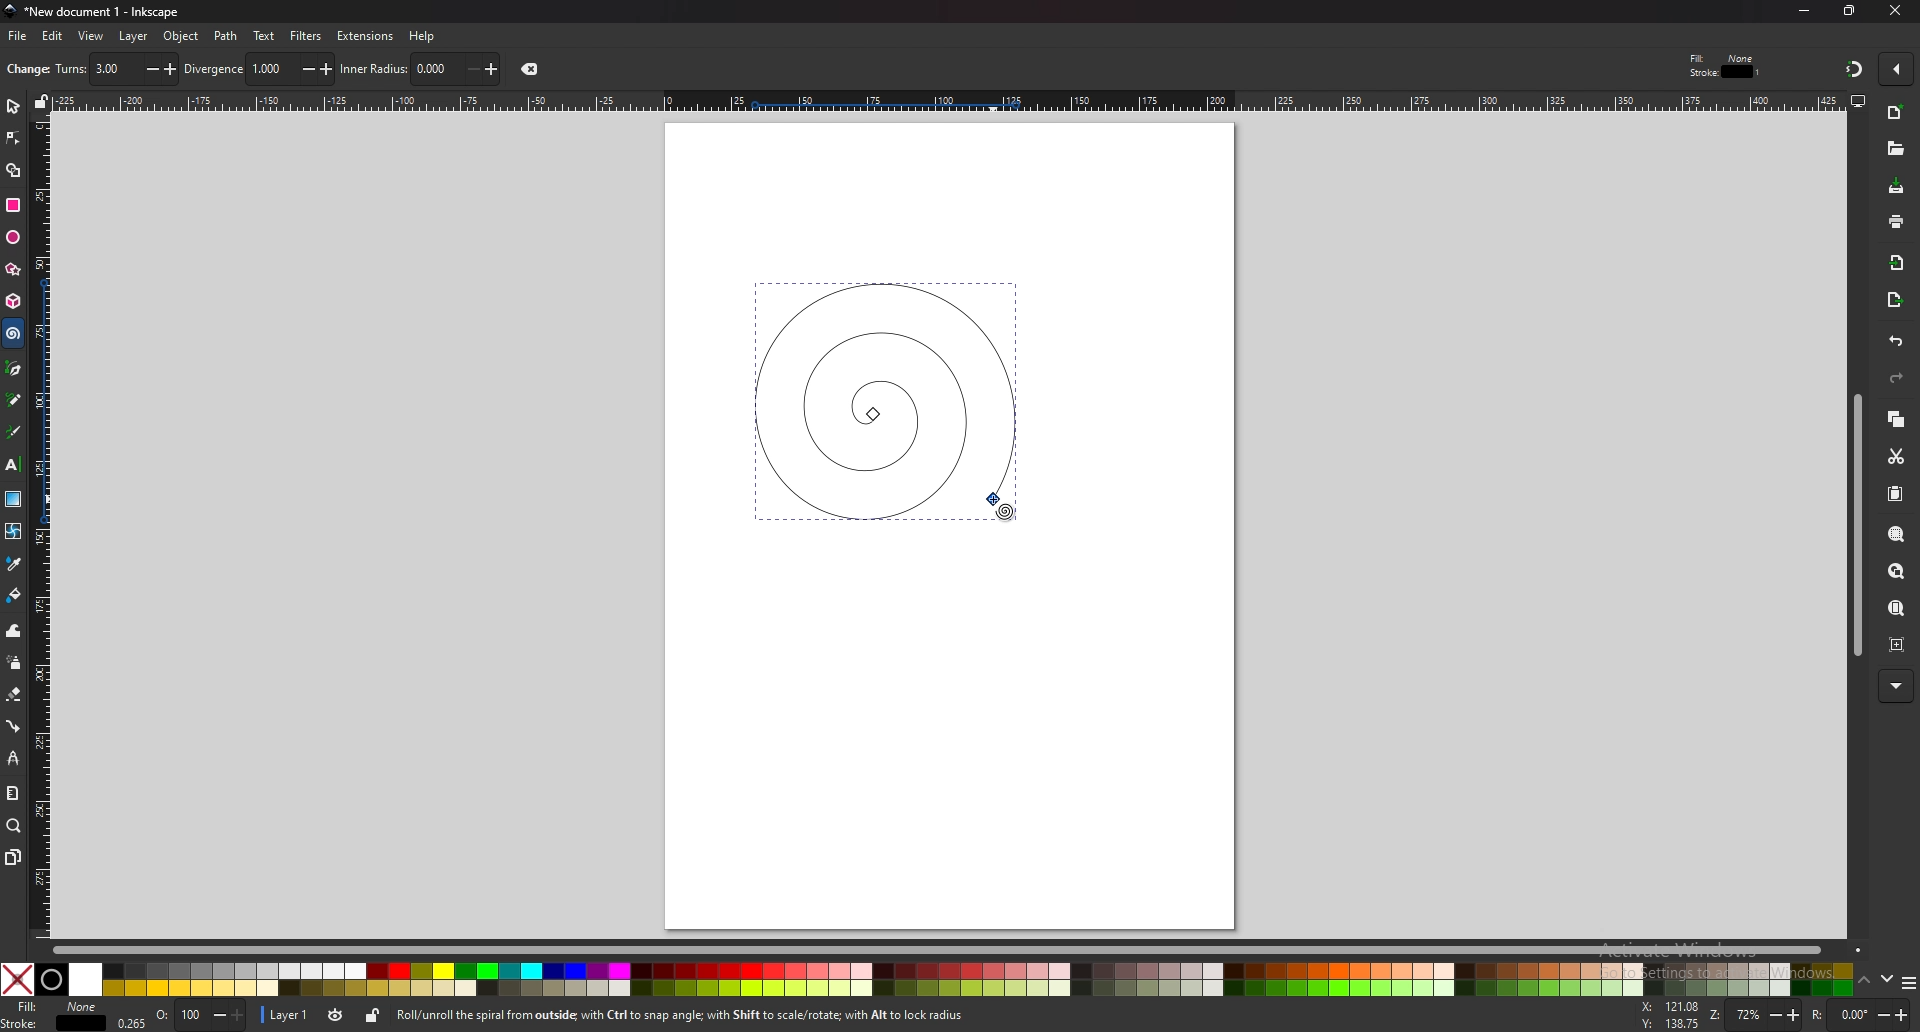 This screenshot has height=1032, width=1920. What do you see at coordinates (90, 12) in the screenshot?
I see `New document 1 - Inkscape` at bounding box center [90, 12].